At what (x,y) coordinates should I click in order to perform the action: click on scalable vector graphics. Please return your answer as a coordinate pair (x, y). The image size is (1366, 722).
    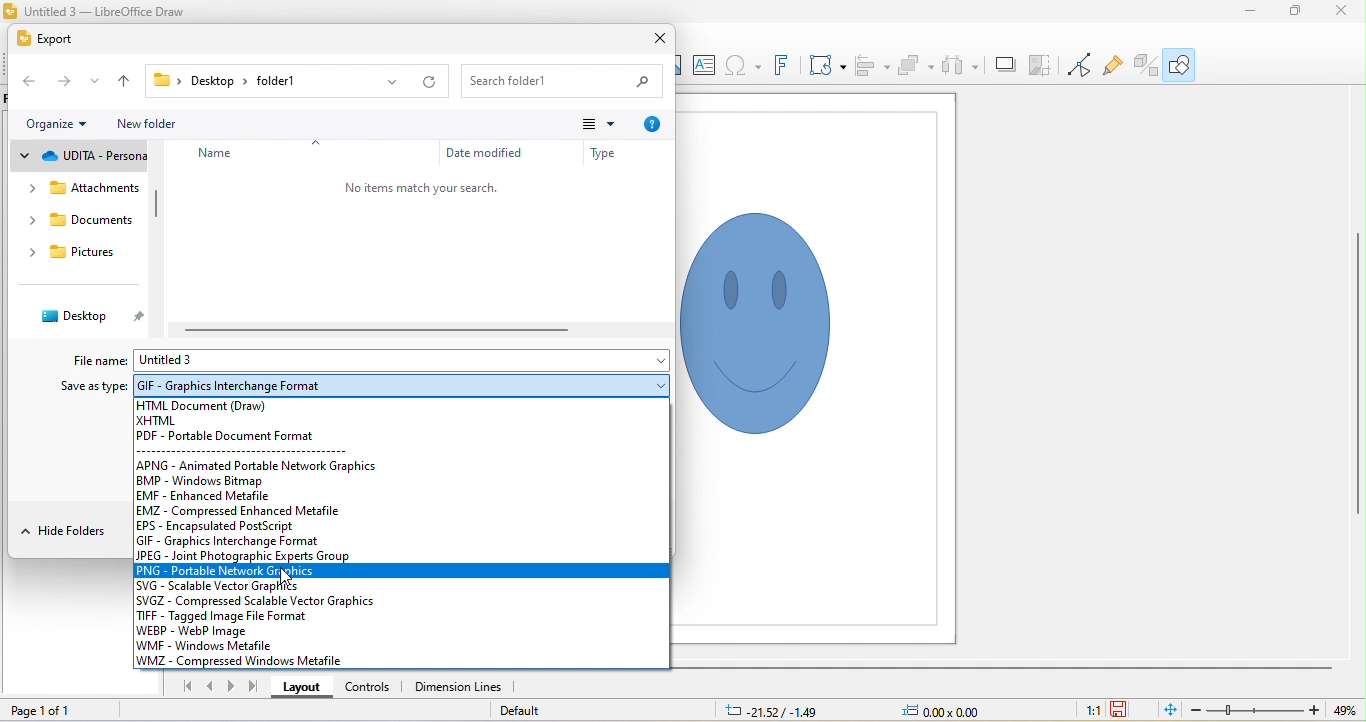
    Looking at the image, I should click on (228, 585).